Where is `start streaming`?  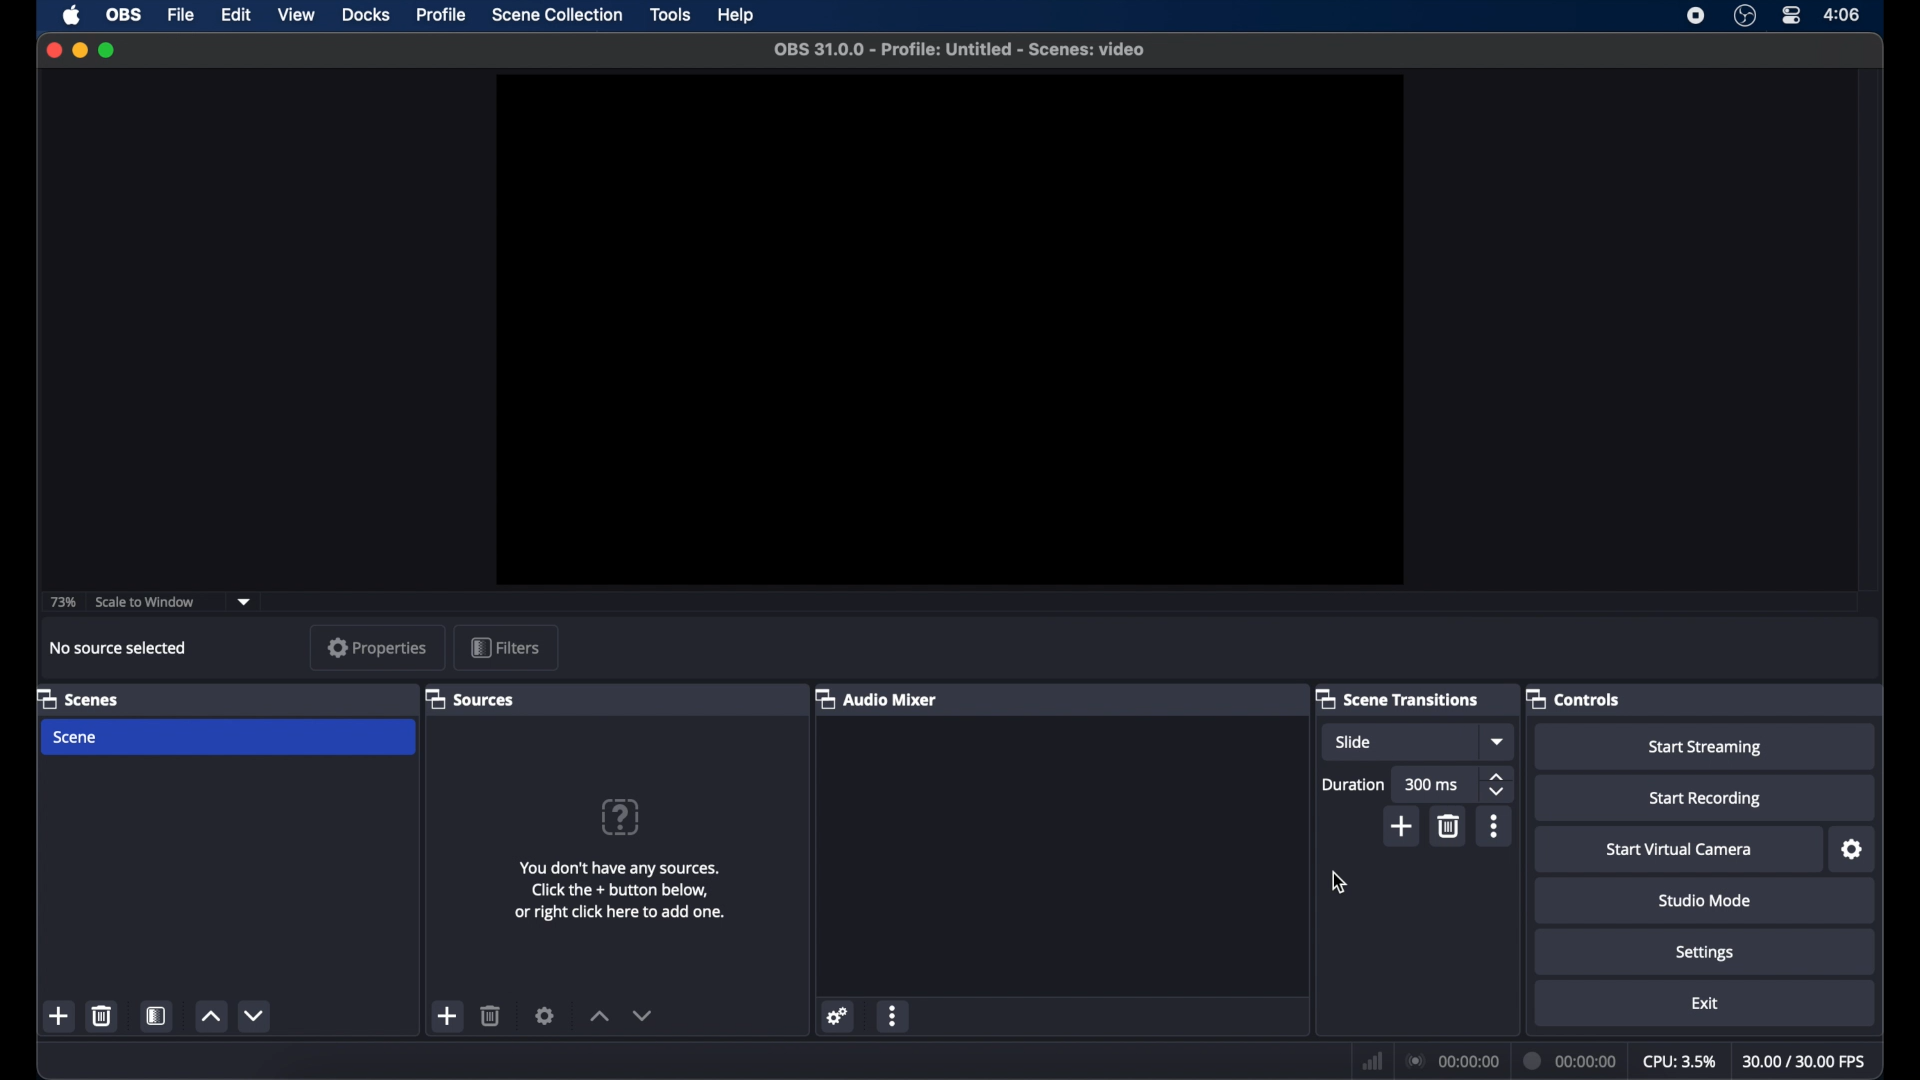 start streaming is located at coordinates (1705, 748).